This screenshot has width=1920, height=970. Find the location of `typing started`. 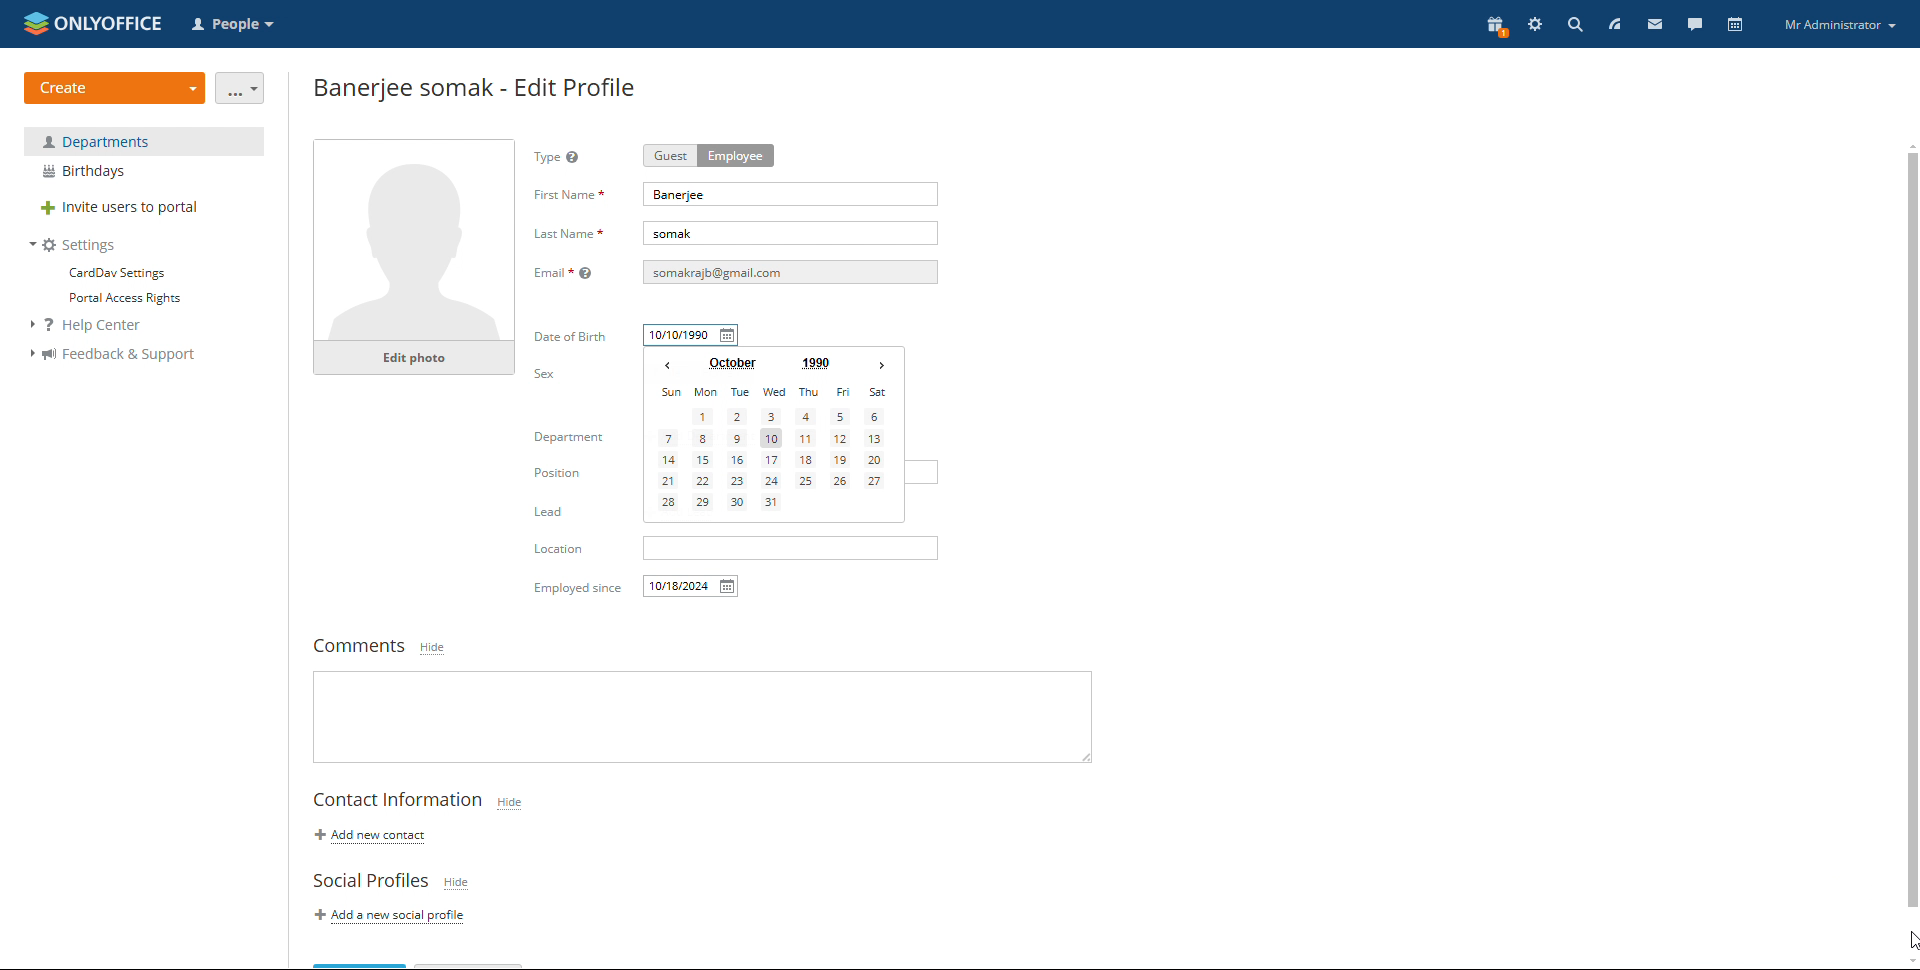

typing started is located at coordinates (651, 336).